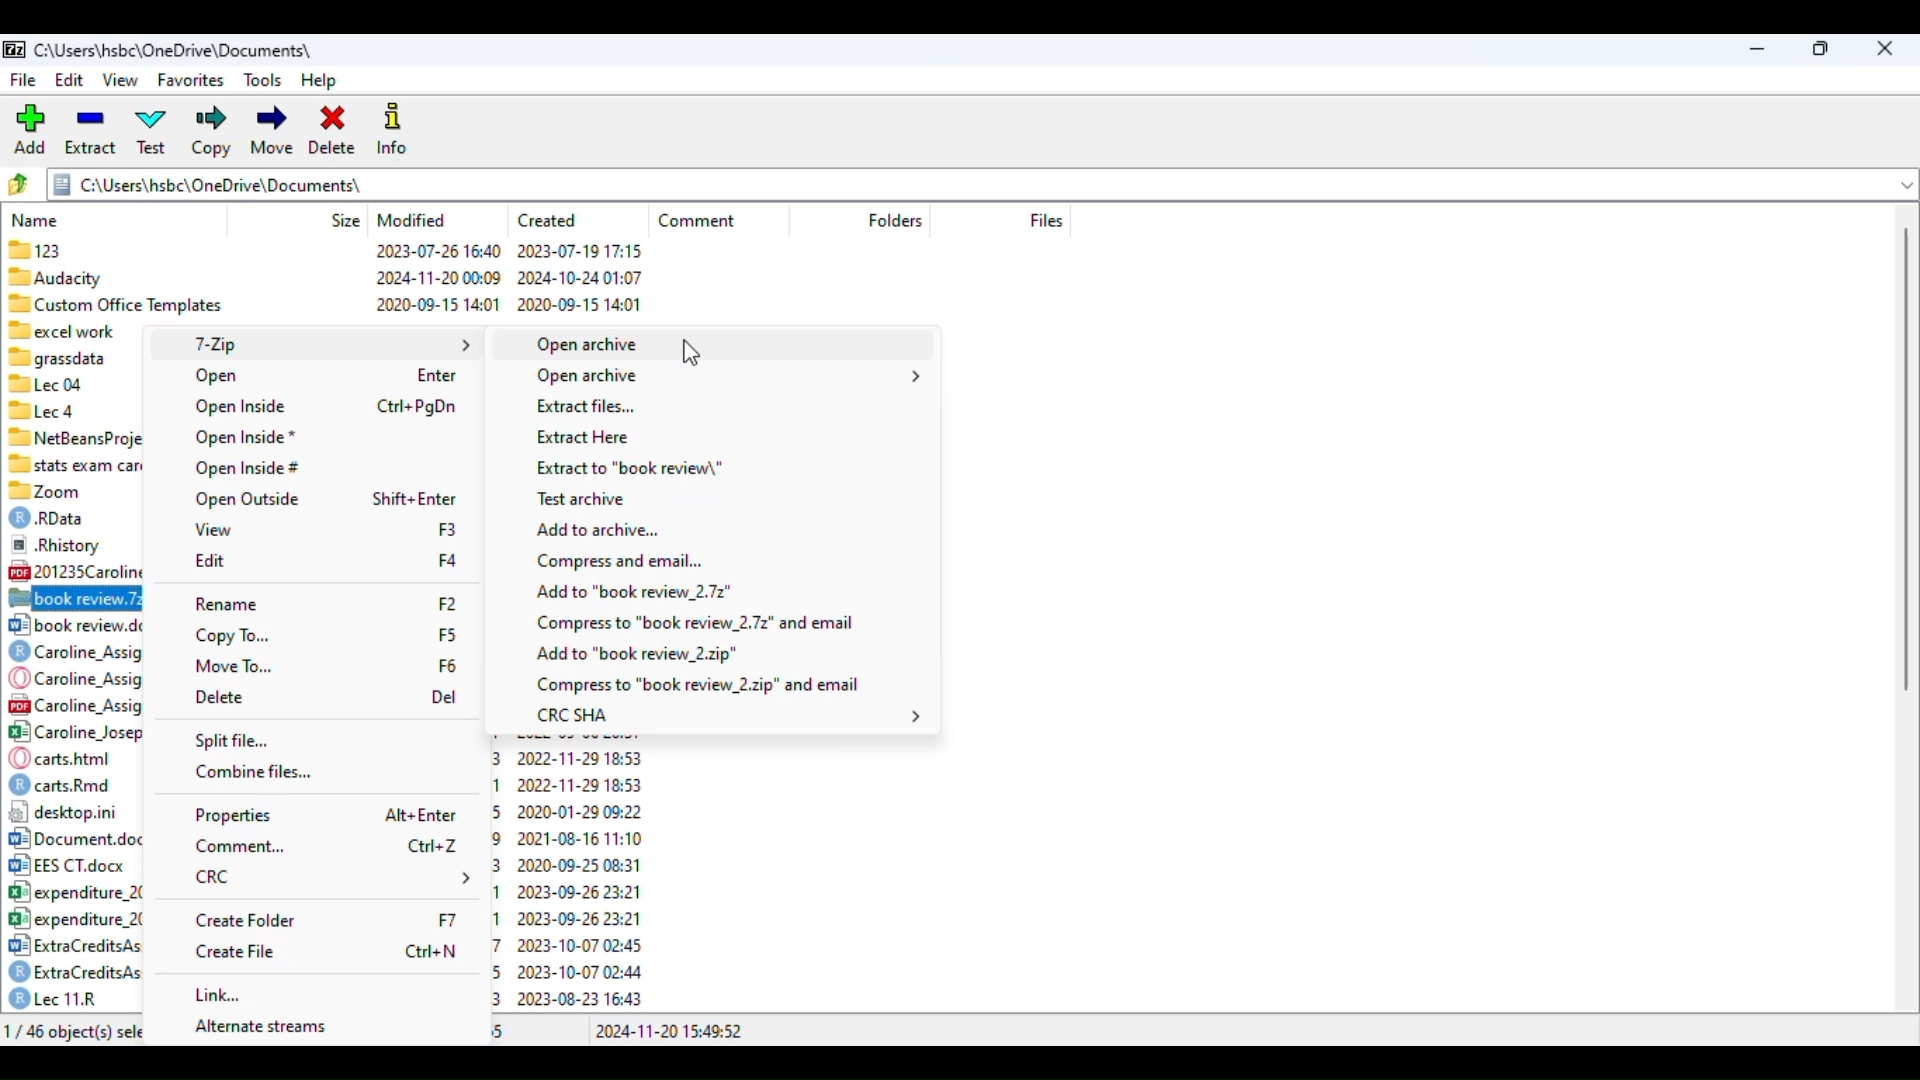 This screenshot has width=1920, height=1080. What do you see at coordinates (75, 865) in the screenshot?
I see `[+2 EES CT.docx 16886 2020-08-27 13:43 2020-09-25 08:31` at bounding box center [75, 865].